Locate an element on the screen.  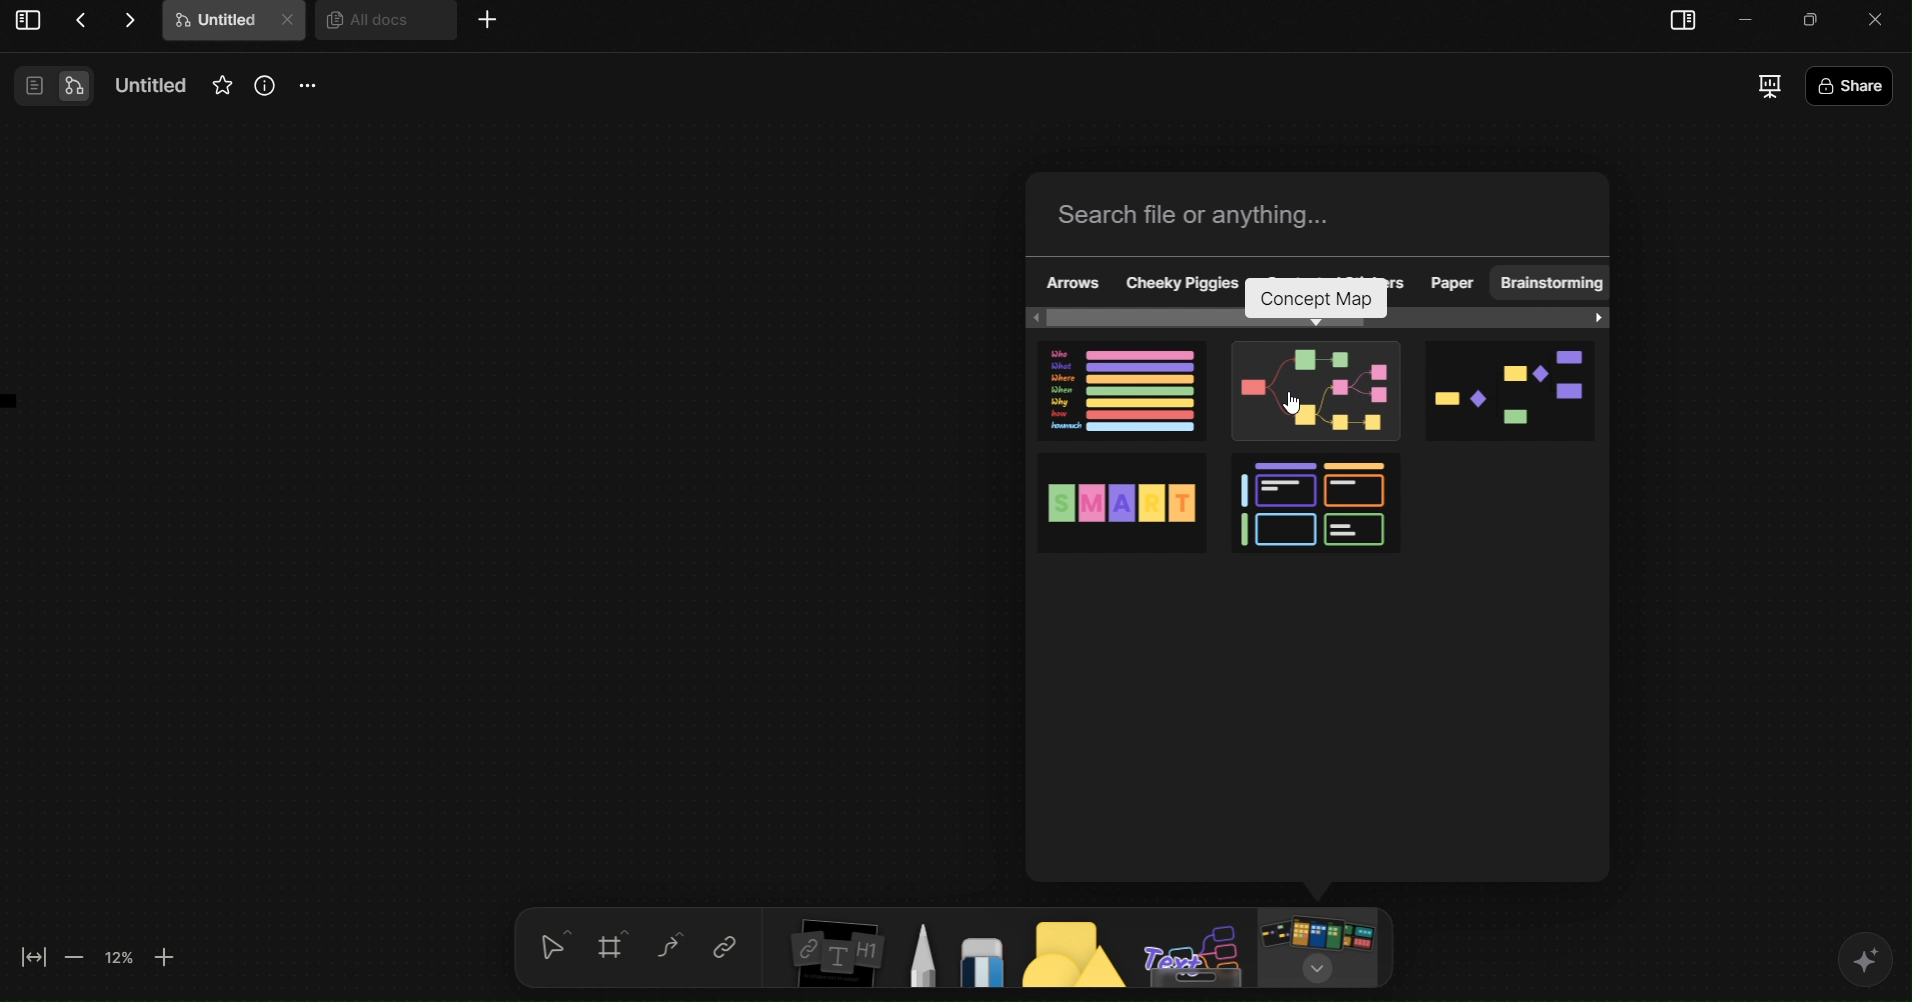
Text Board Tool is located at coordinates (1194, 952).